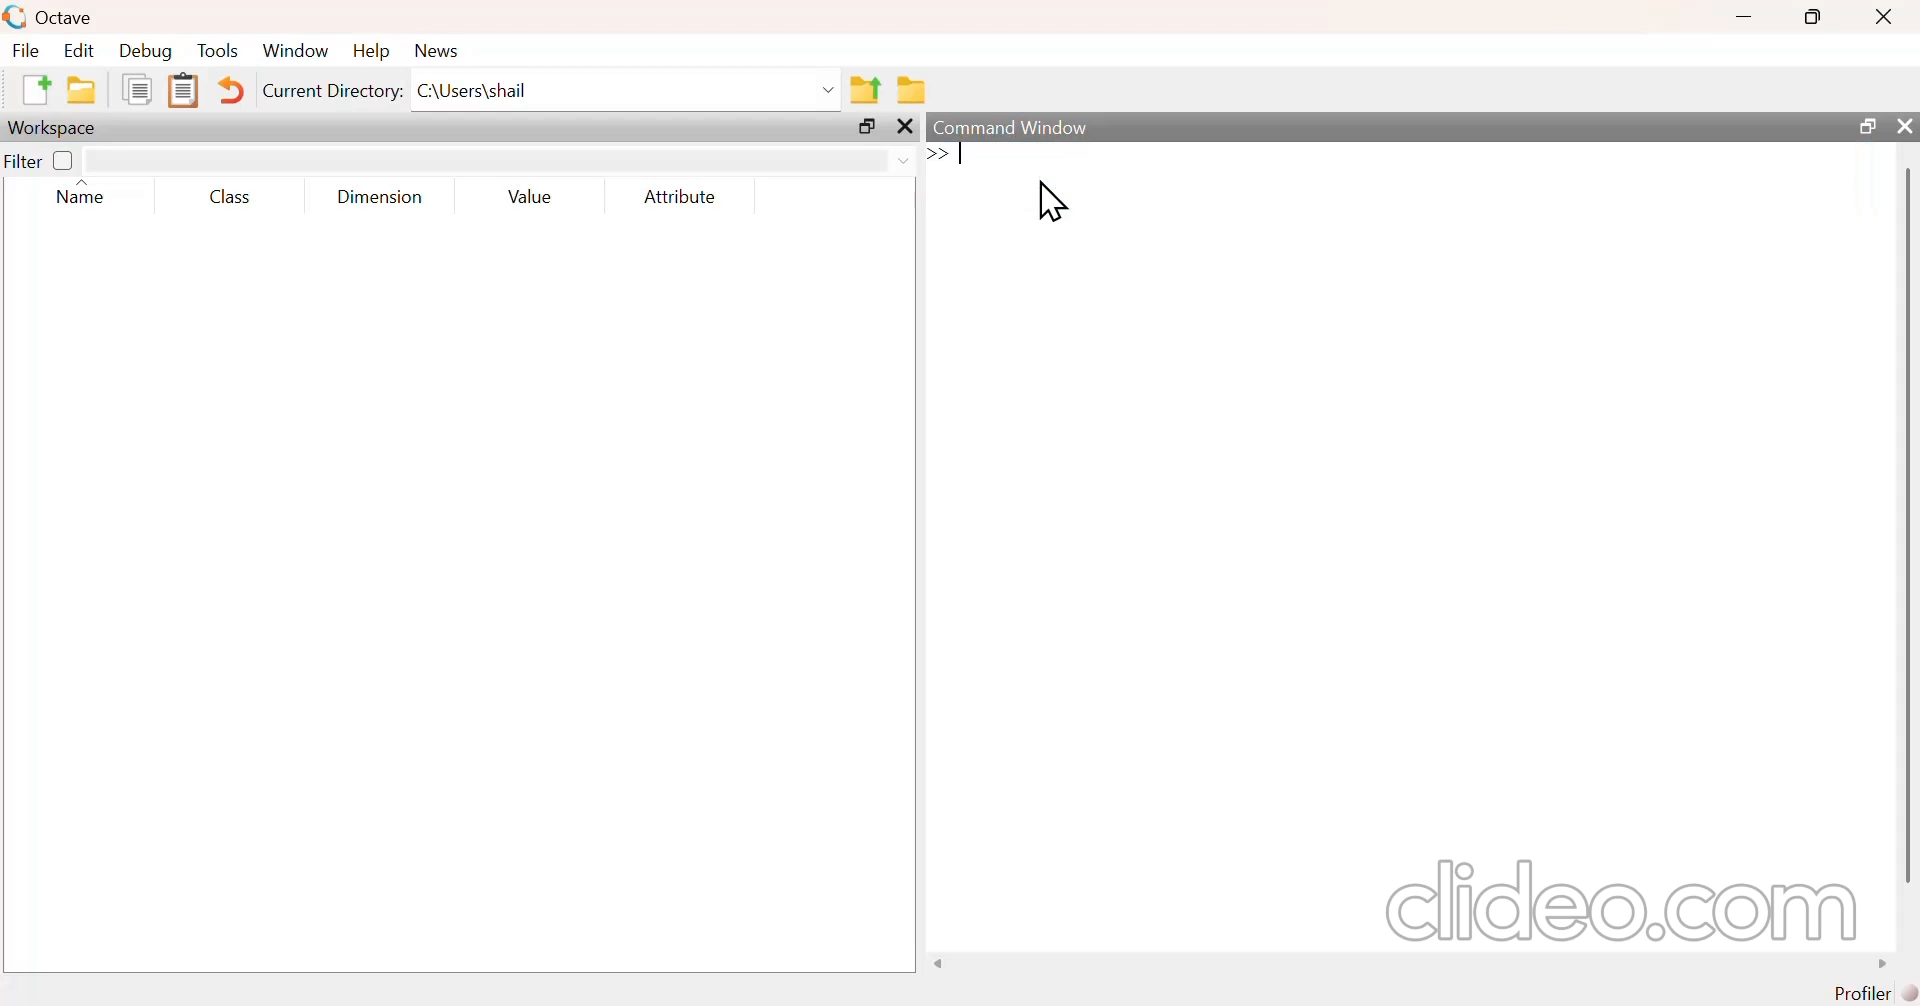 The height and width of the screenshot is (1006, 1920). What do you see at coordinates (679, 195) in the screenshot?
I see `attribute` at bounding box center [679, 195].